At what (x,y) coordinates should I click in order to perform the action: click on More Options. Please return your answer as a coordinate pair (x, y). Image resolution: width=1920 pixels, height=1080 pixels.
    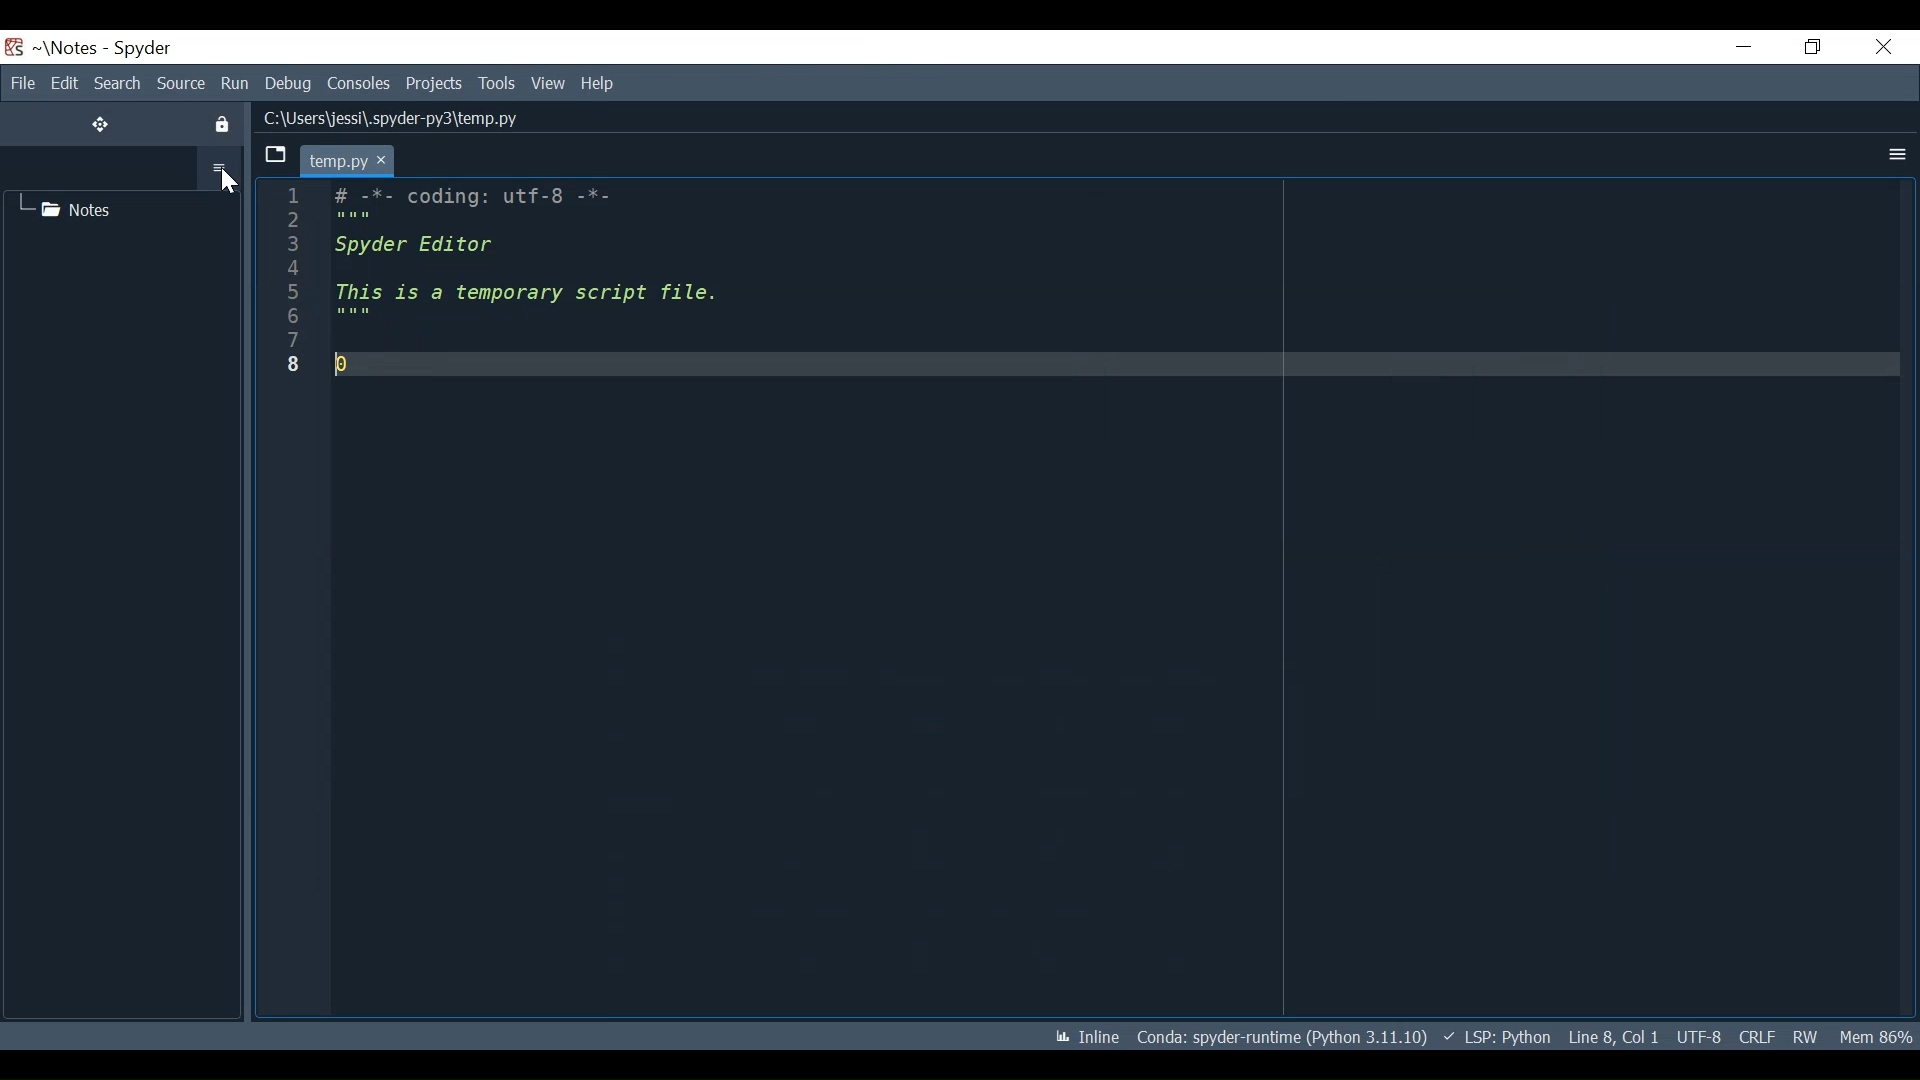
    Looking at the image, I should click on (1895, 155).